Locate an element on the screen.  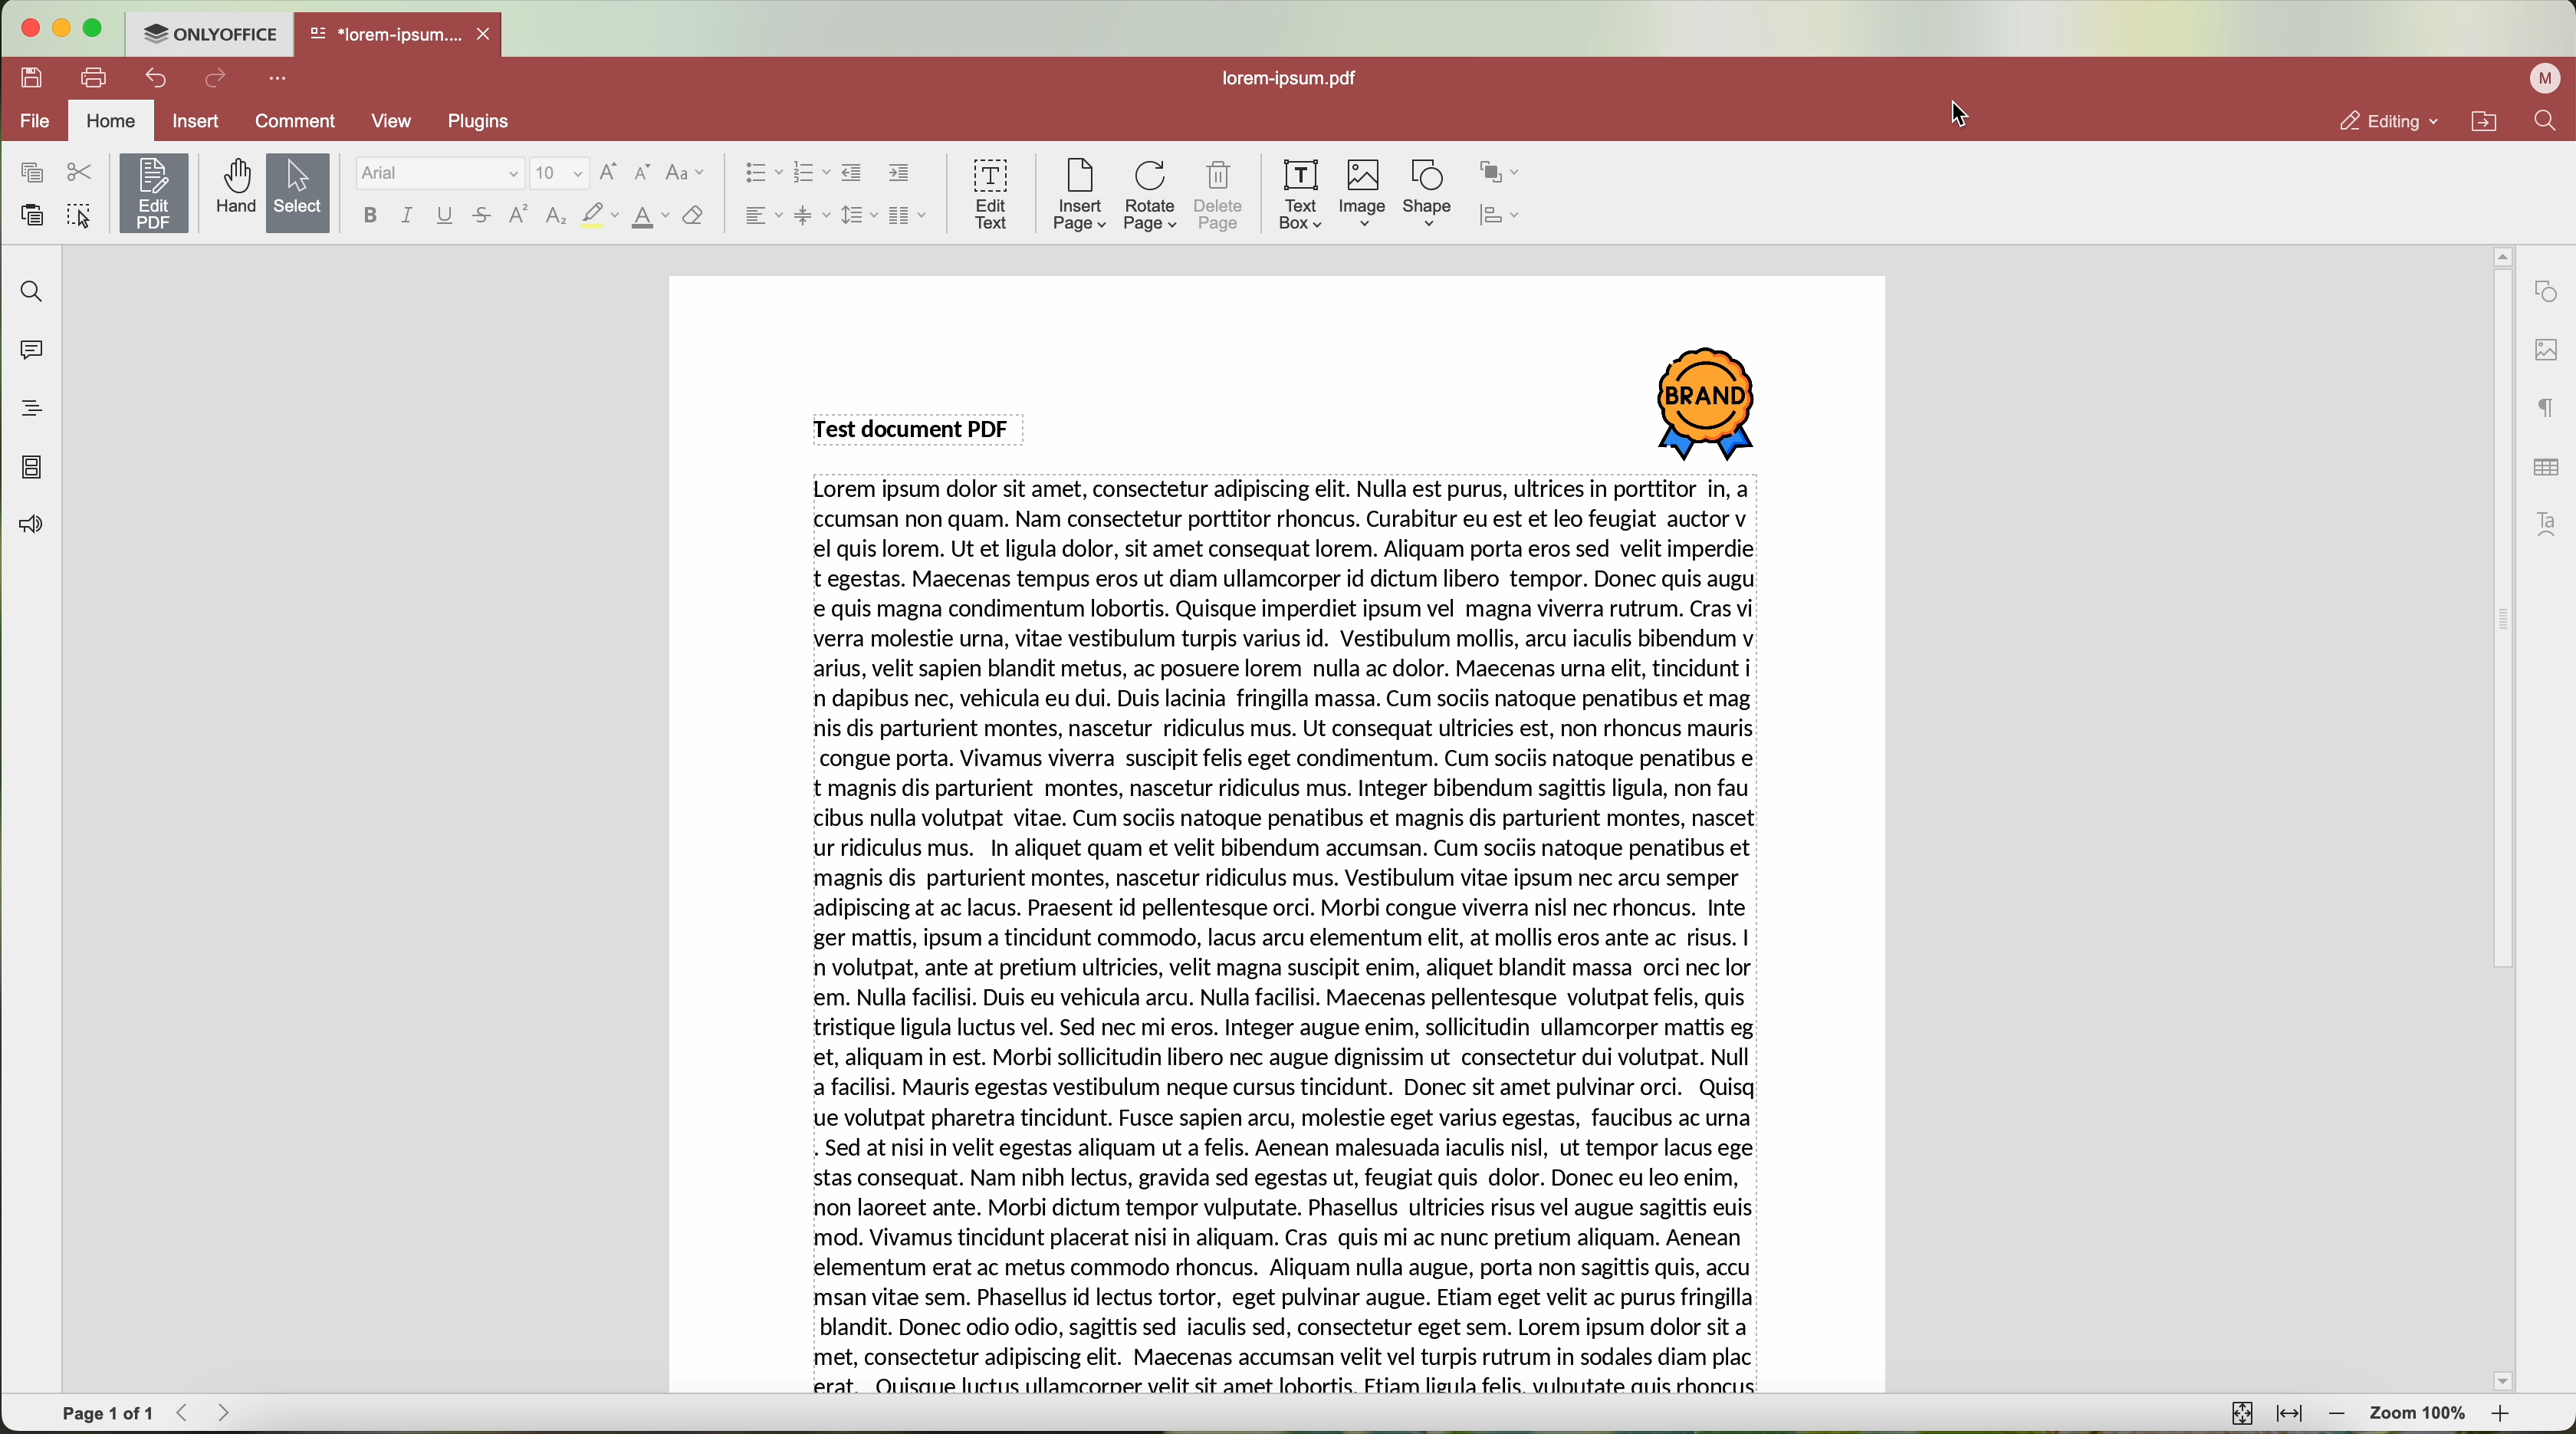
underline is located at coordinates (446, 219).